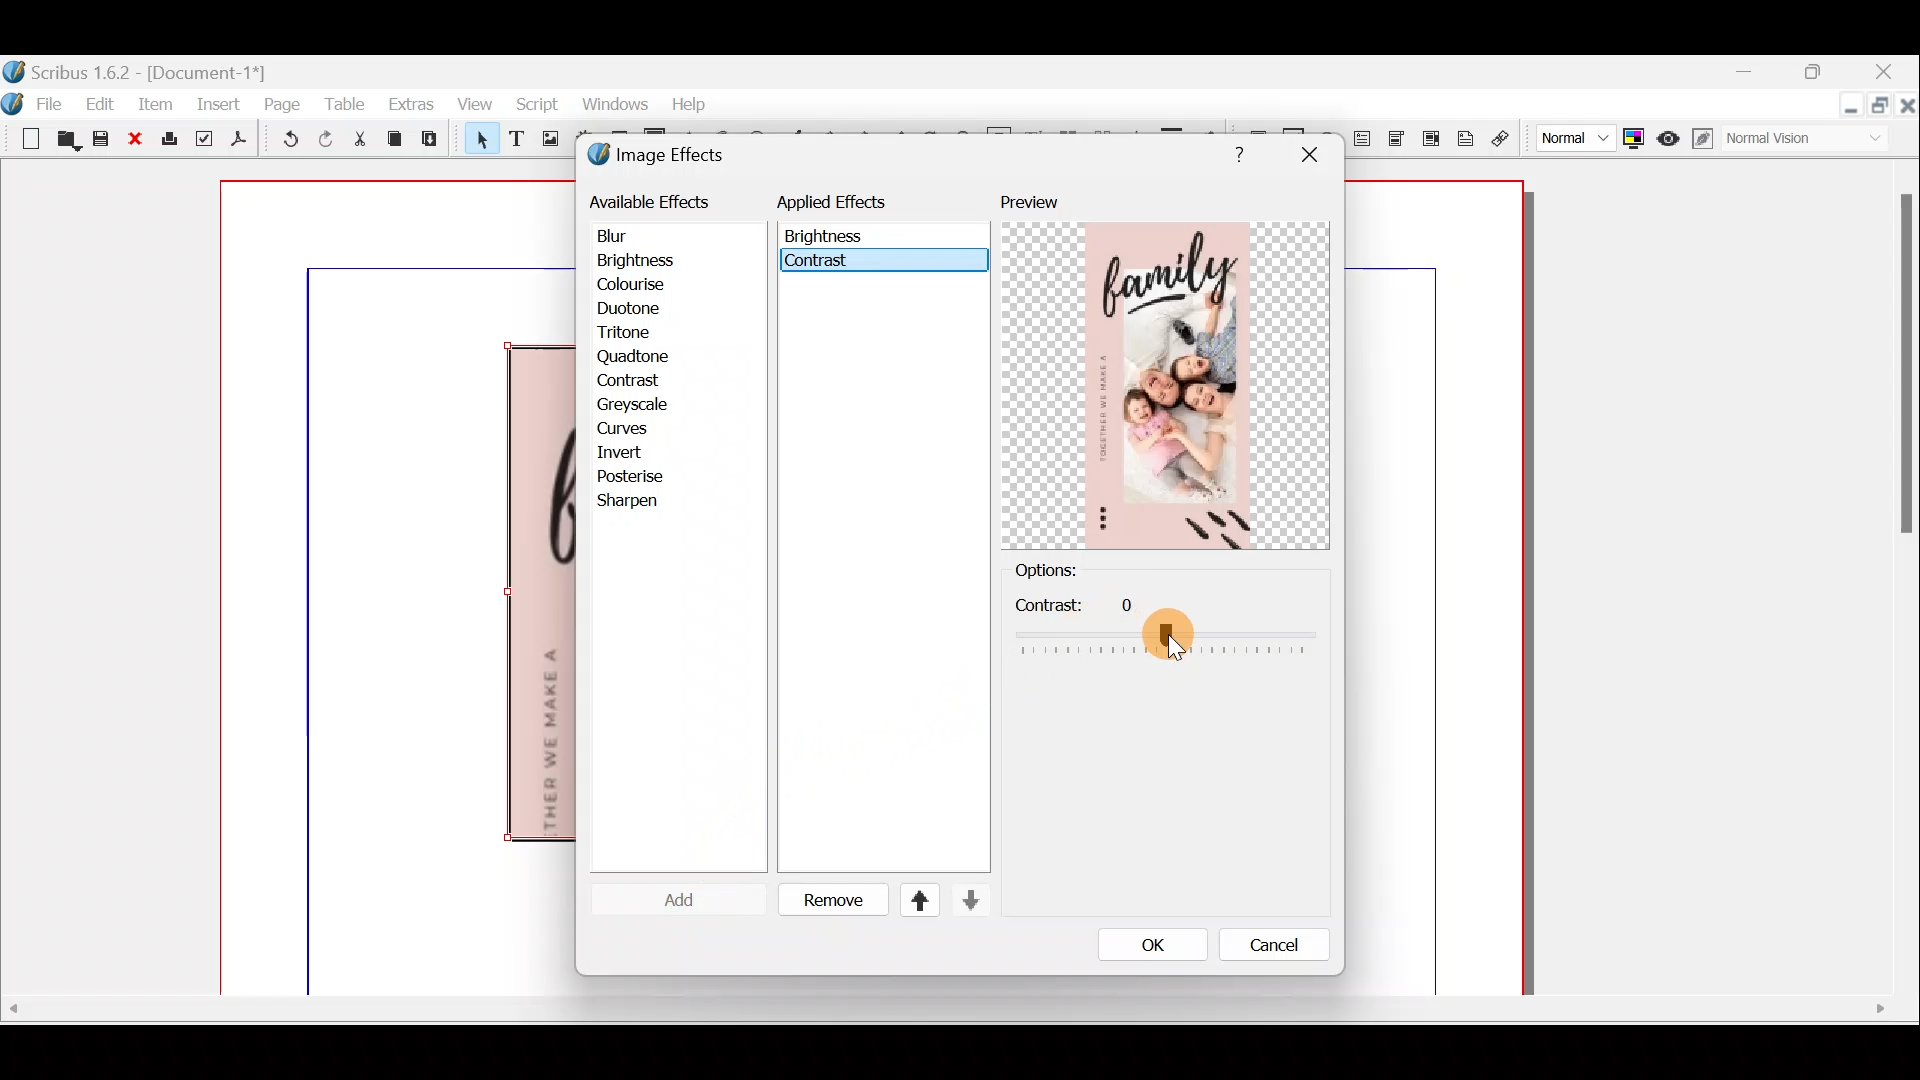 The image size is (1920, 1080). I want to click on Preflight verifier, so click(202, 142).